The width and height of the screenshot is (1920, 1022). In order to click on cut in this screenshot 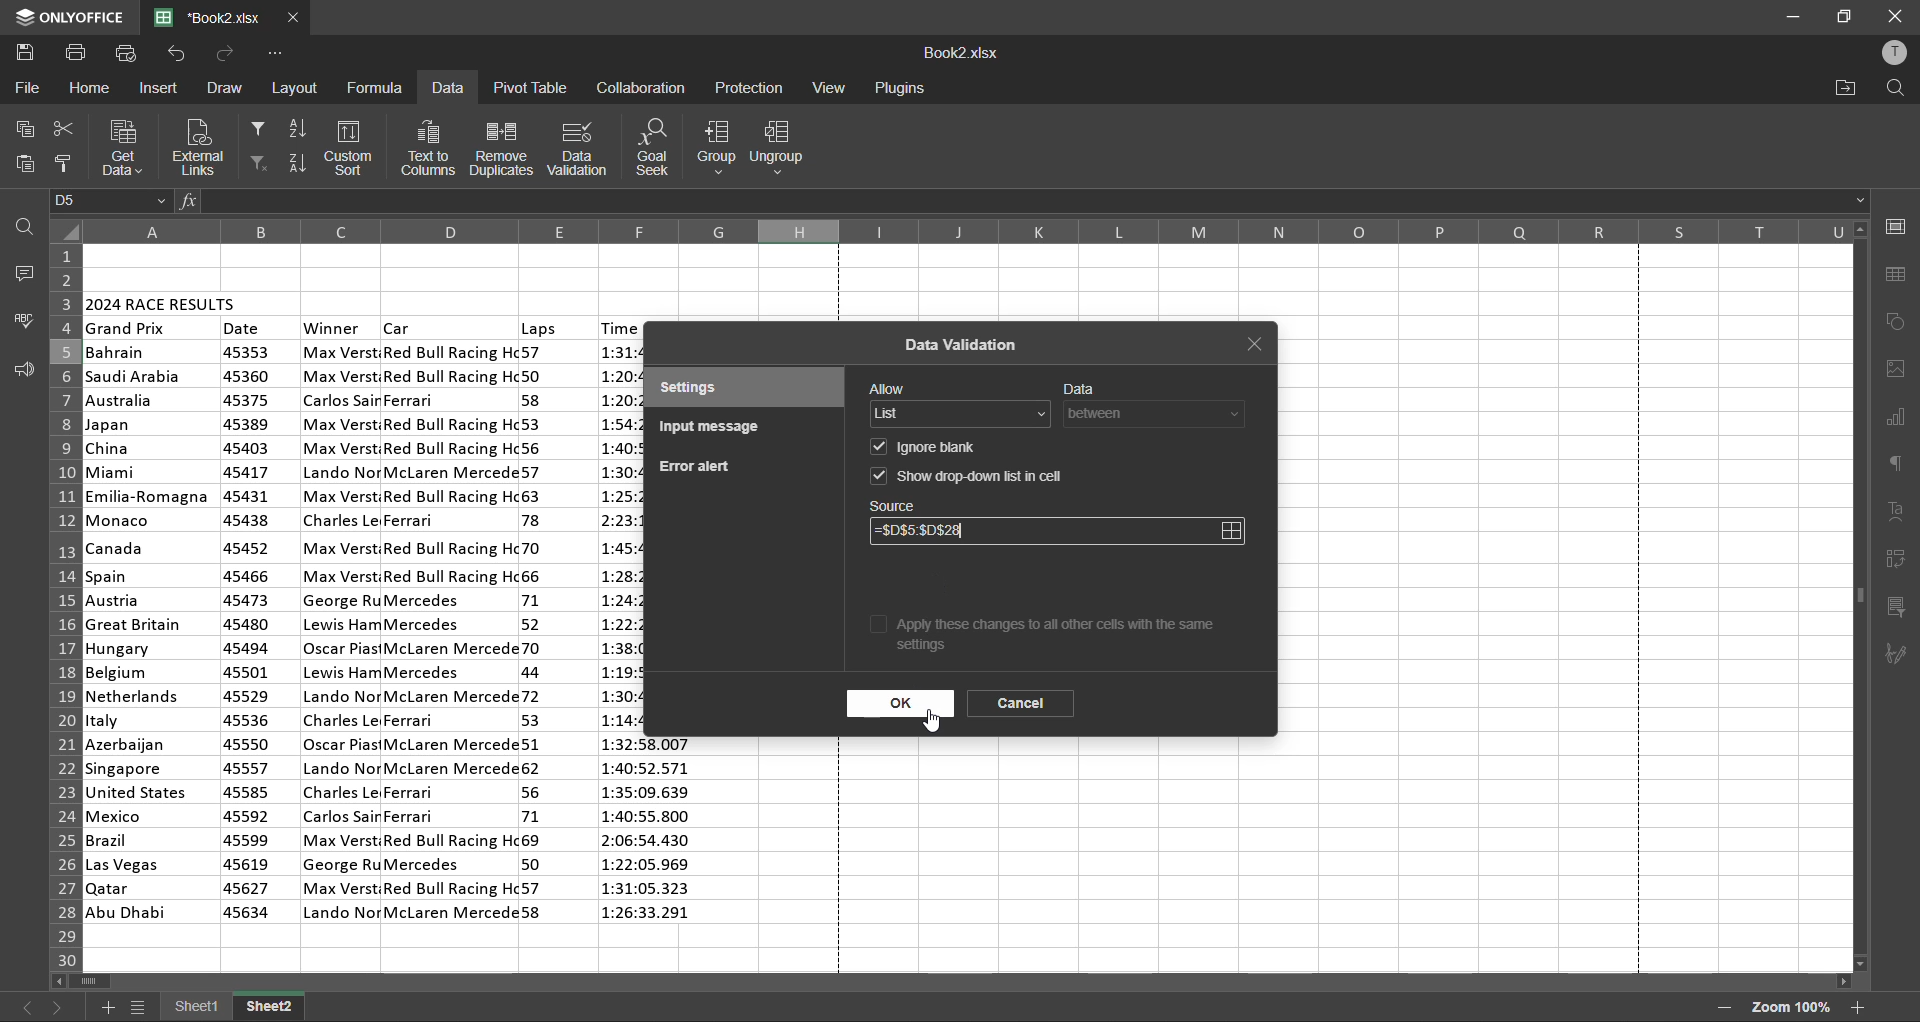, I will do `click(60, 132)`.